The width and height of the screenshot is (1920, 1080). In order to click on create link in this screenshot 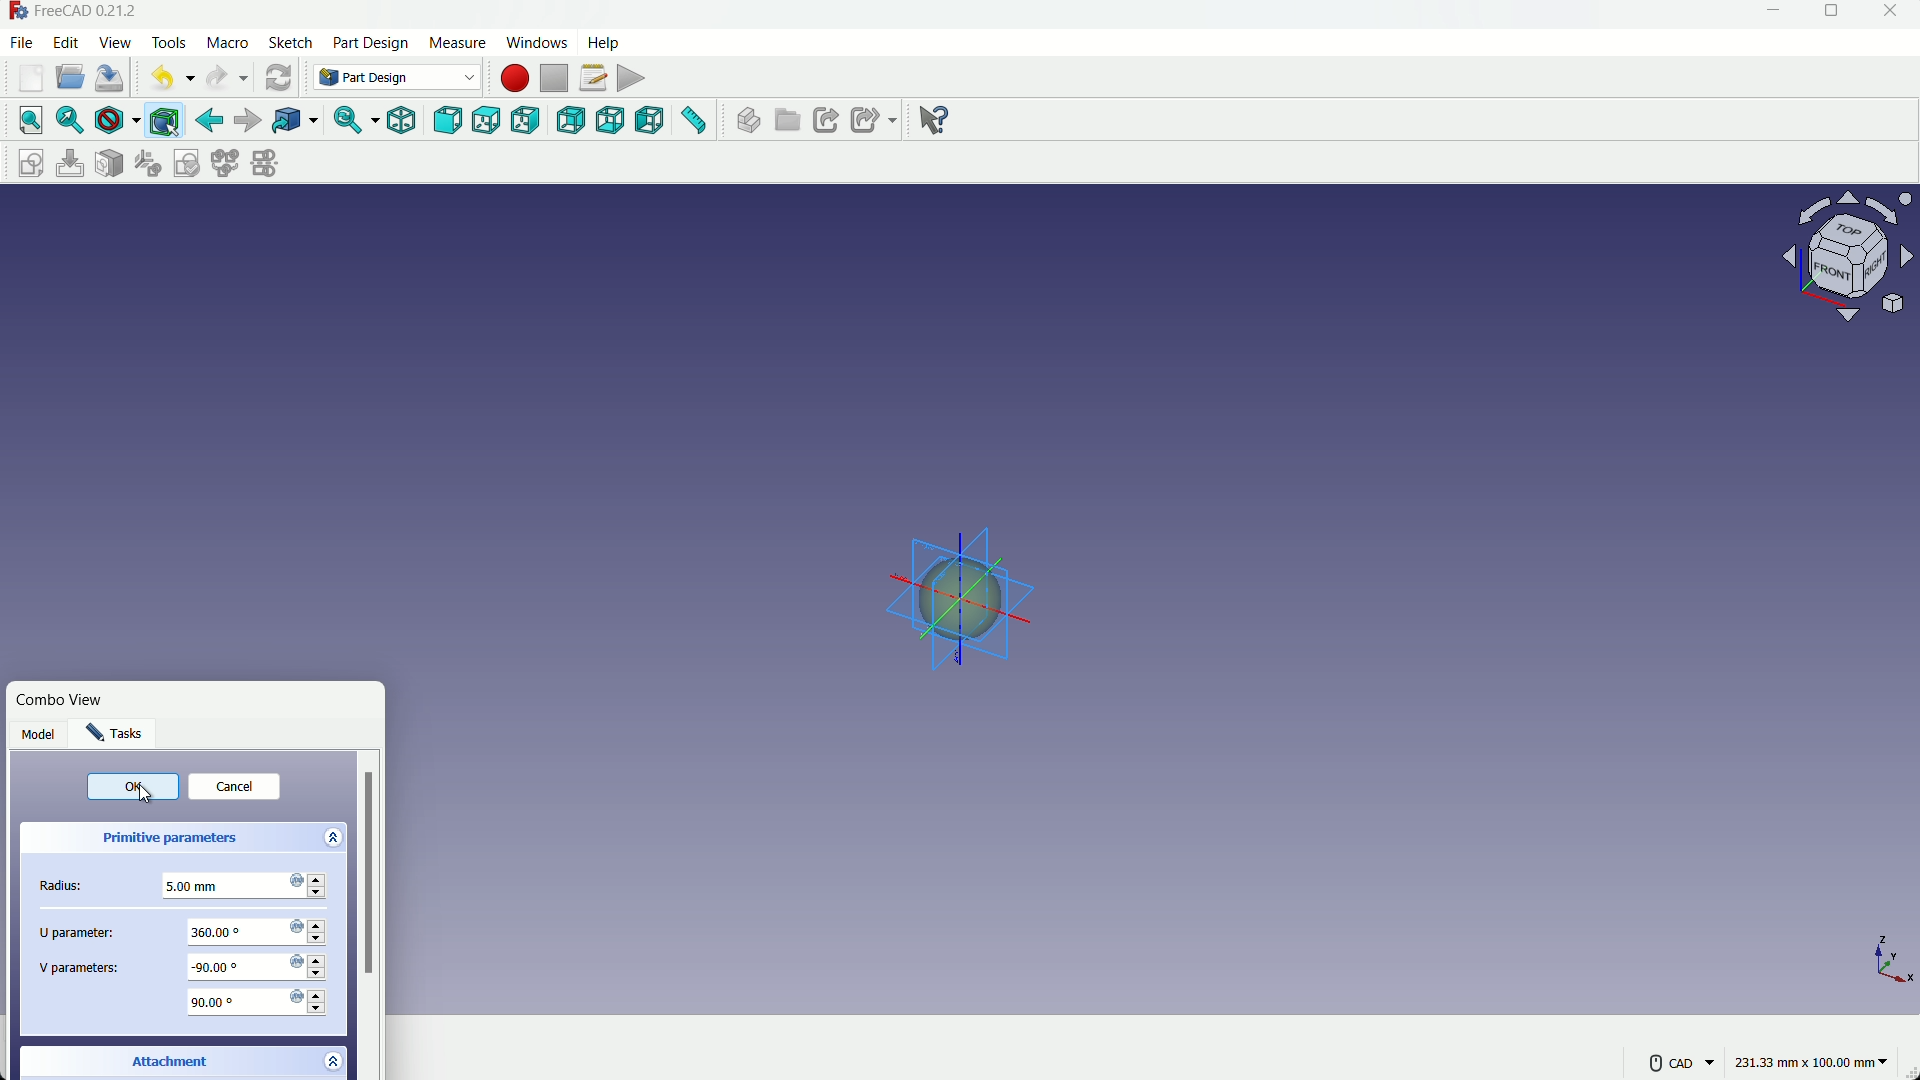, I will do `click(825, 120)`.